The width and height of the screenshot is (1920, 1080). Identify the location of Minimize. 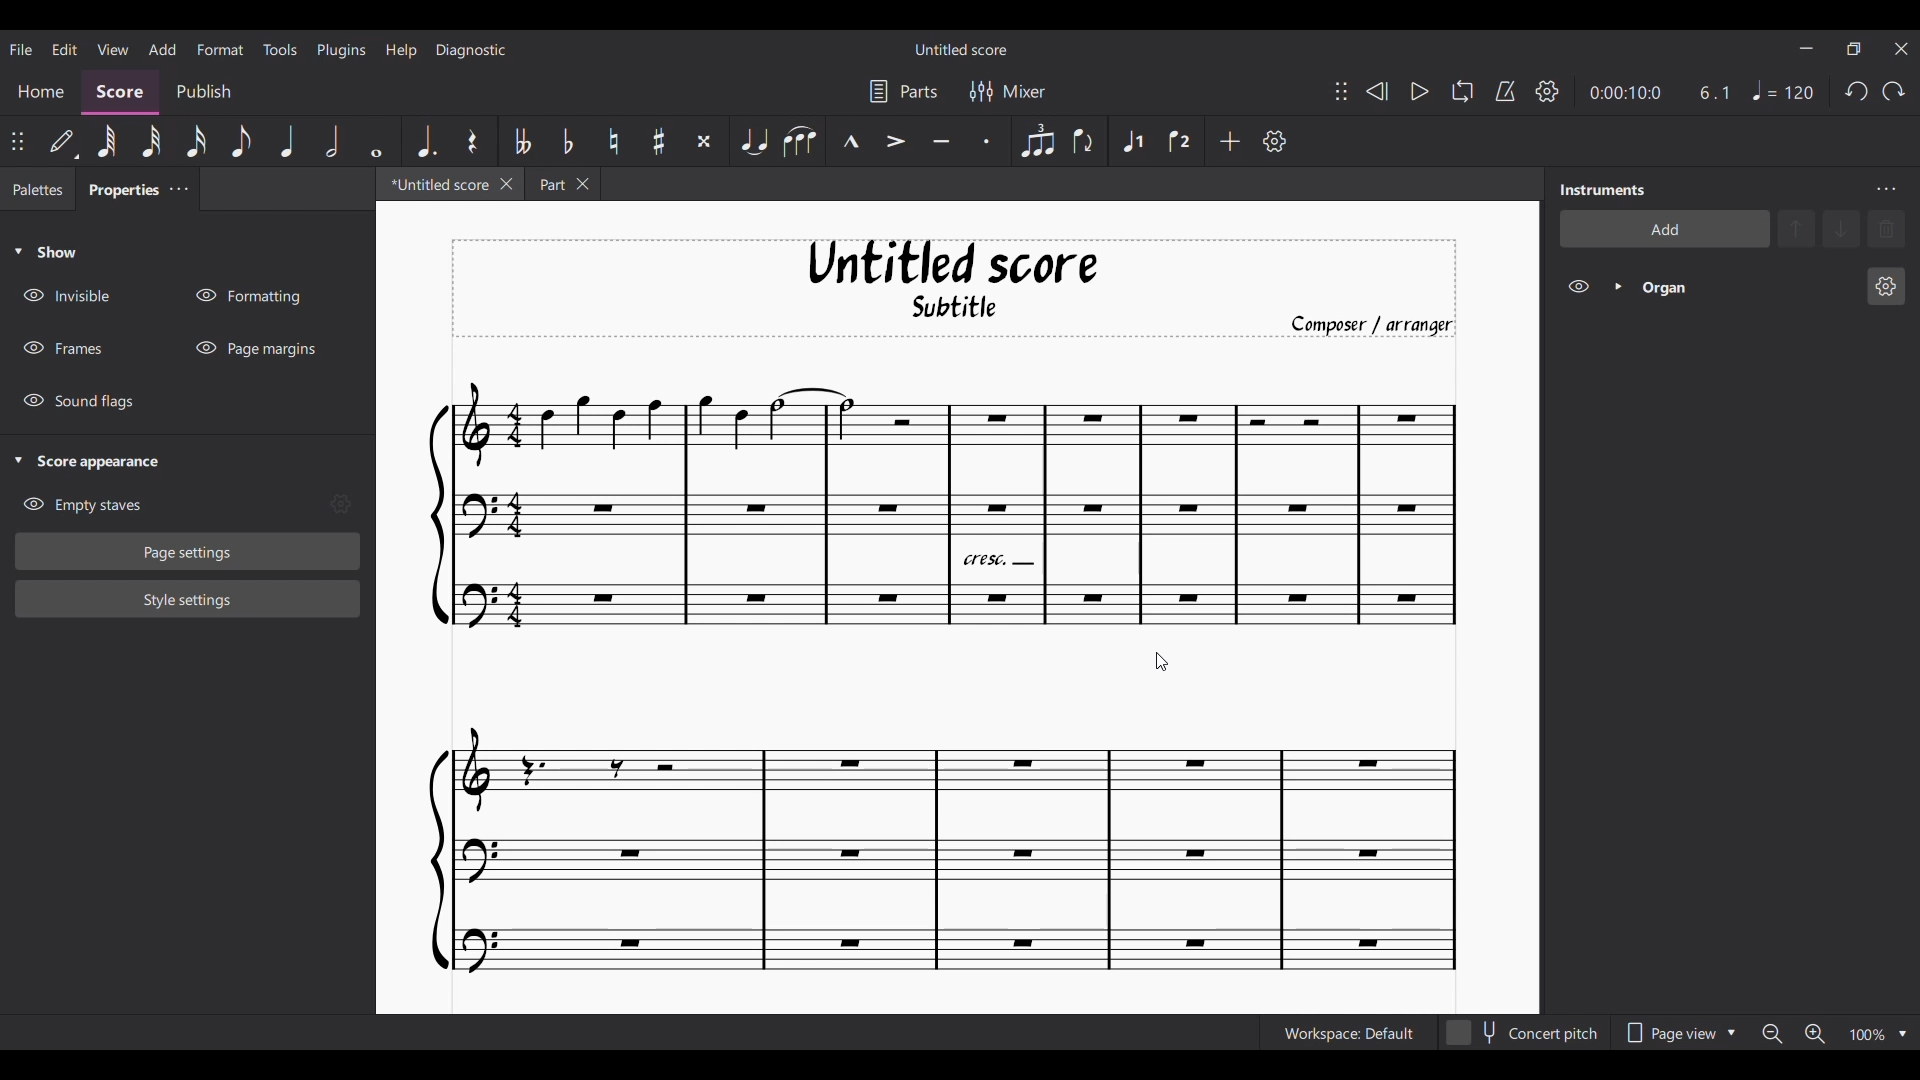
(1806, 48).